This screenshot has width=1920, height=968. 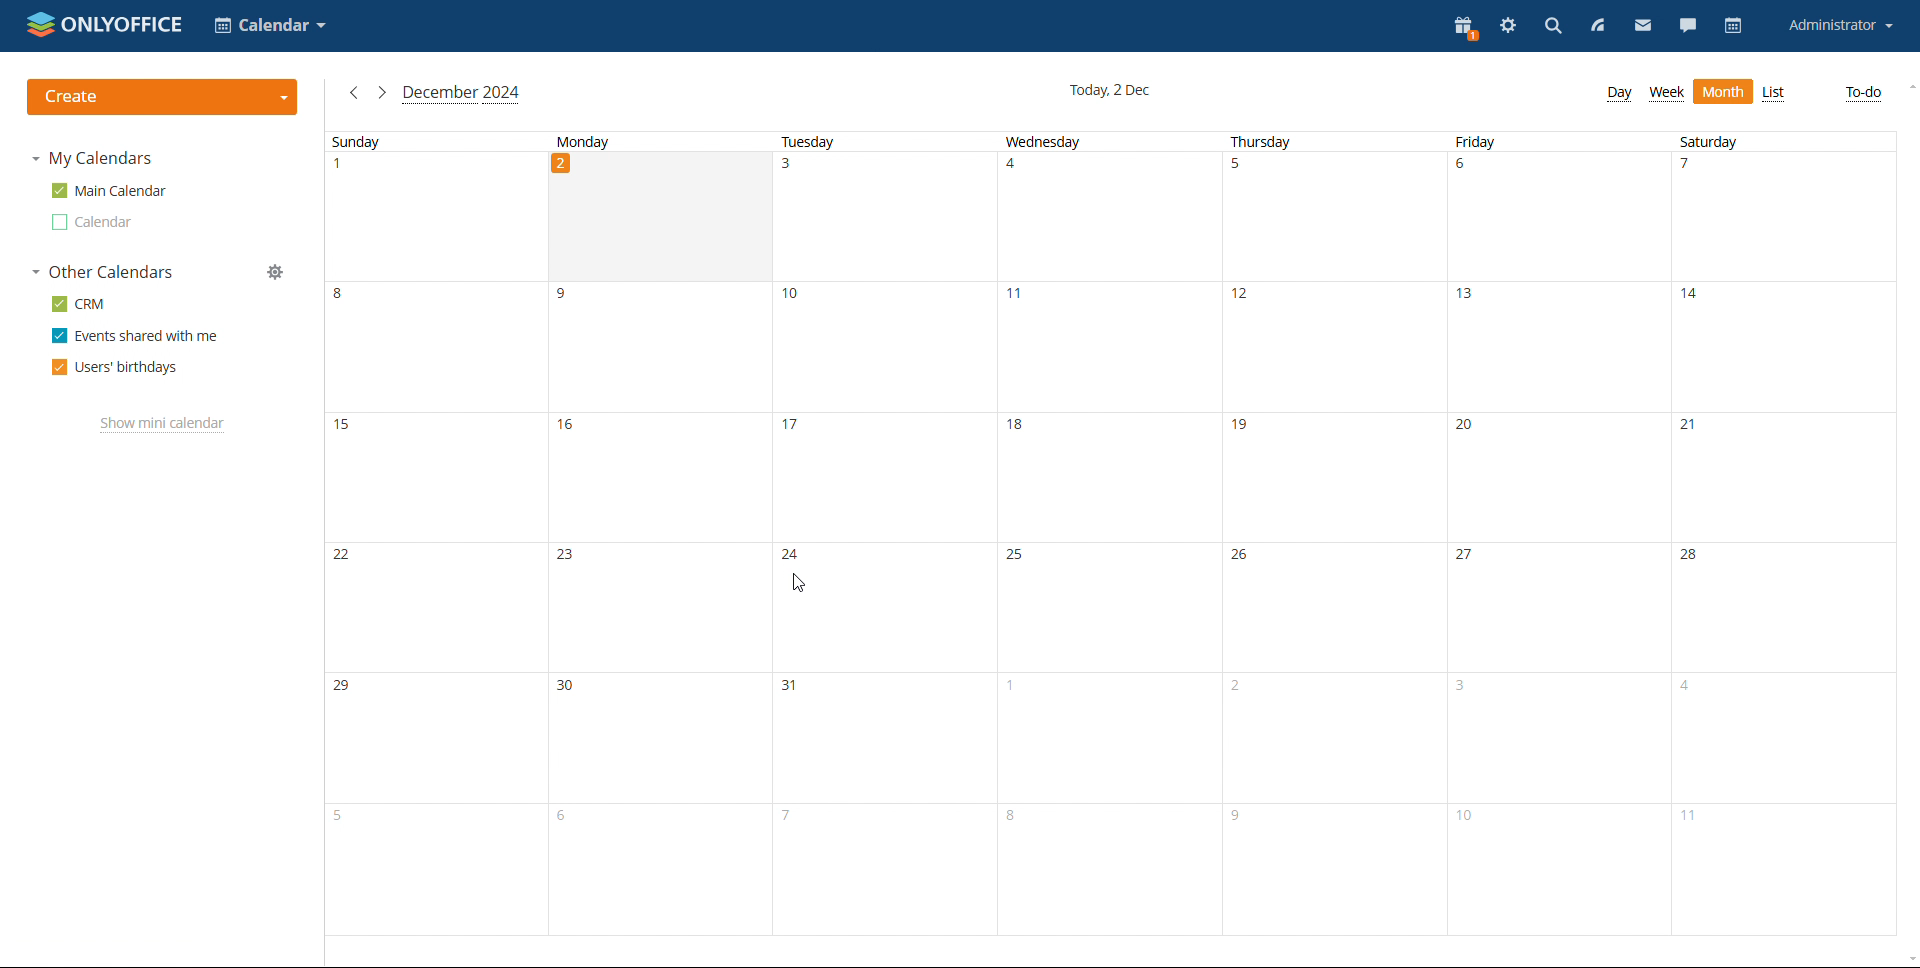 What do you see at coordinates (794, 424) in the screenshot?
I see `17` at bounding box center [794, 424].